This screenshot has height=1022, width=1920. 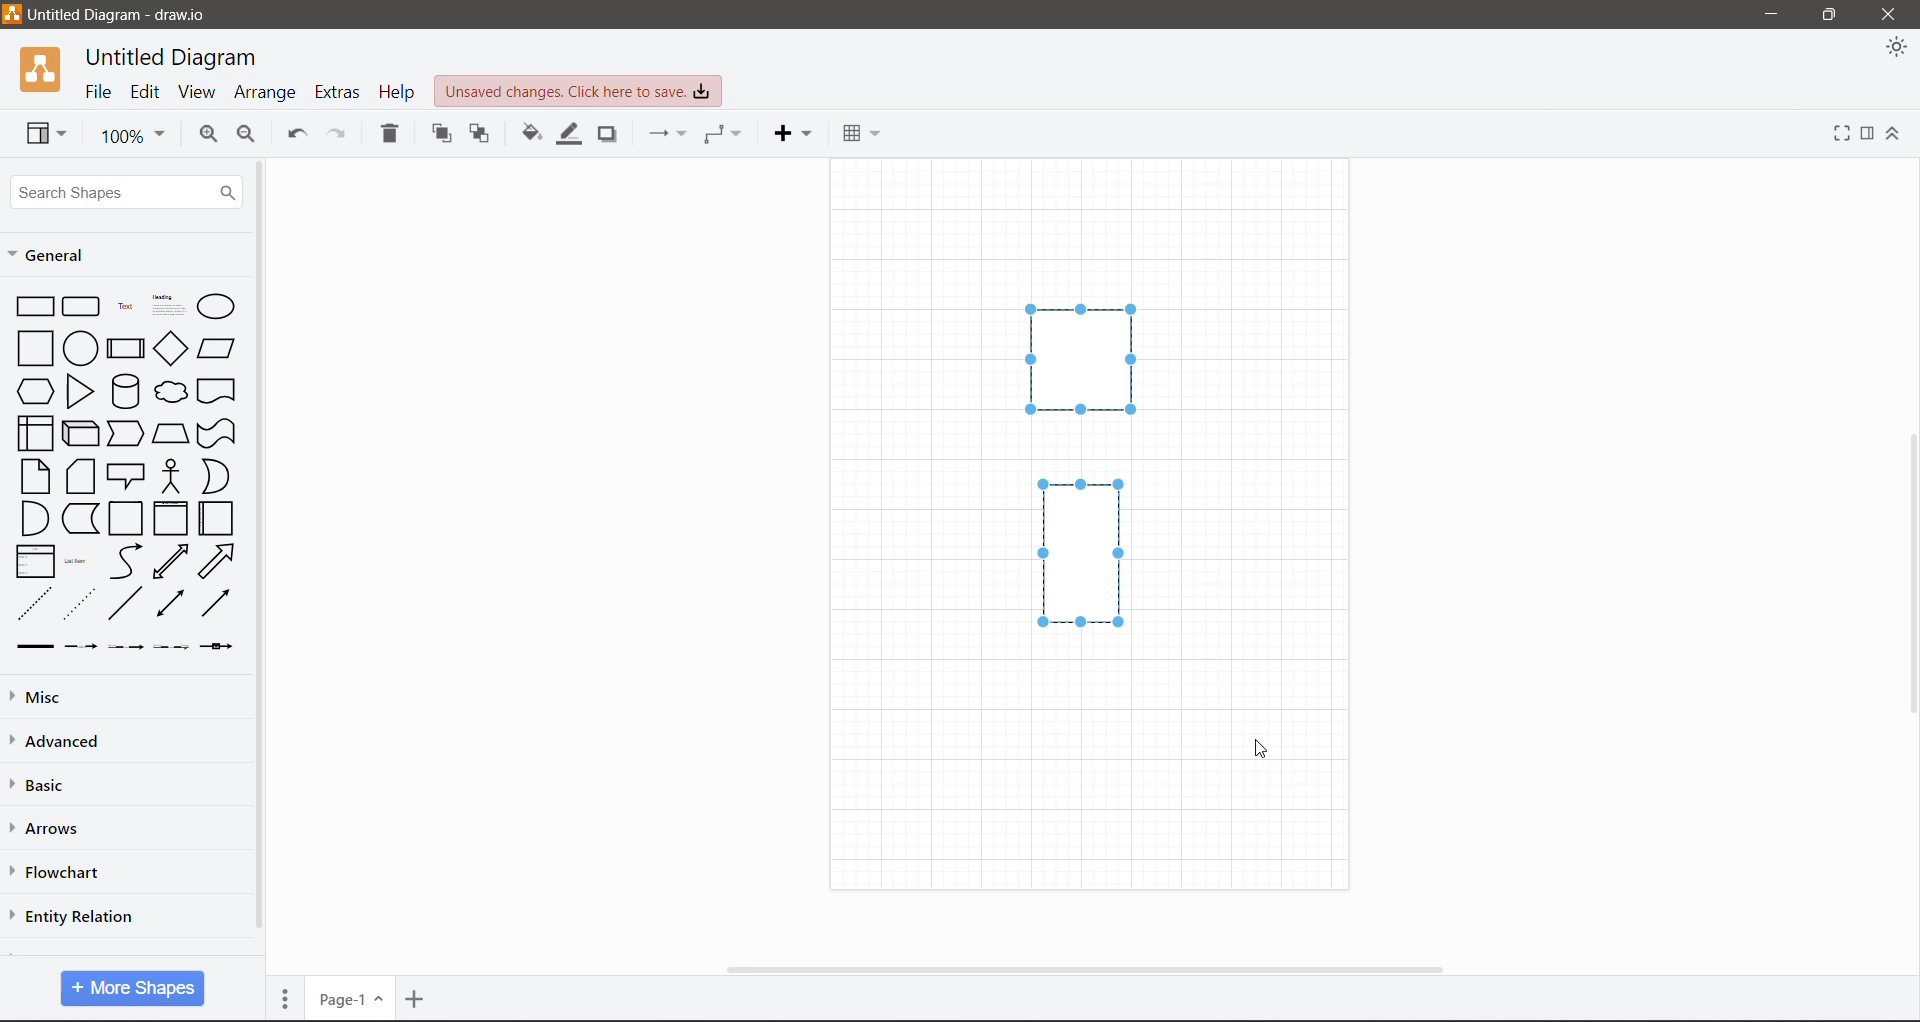 What do you see at coordinates (1895, 49) in the screenshot?
I see `Appearance` at bounding box center [1895, 49].